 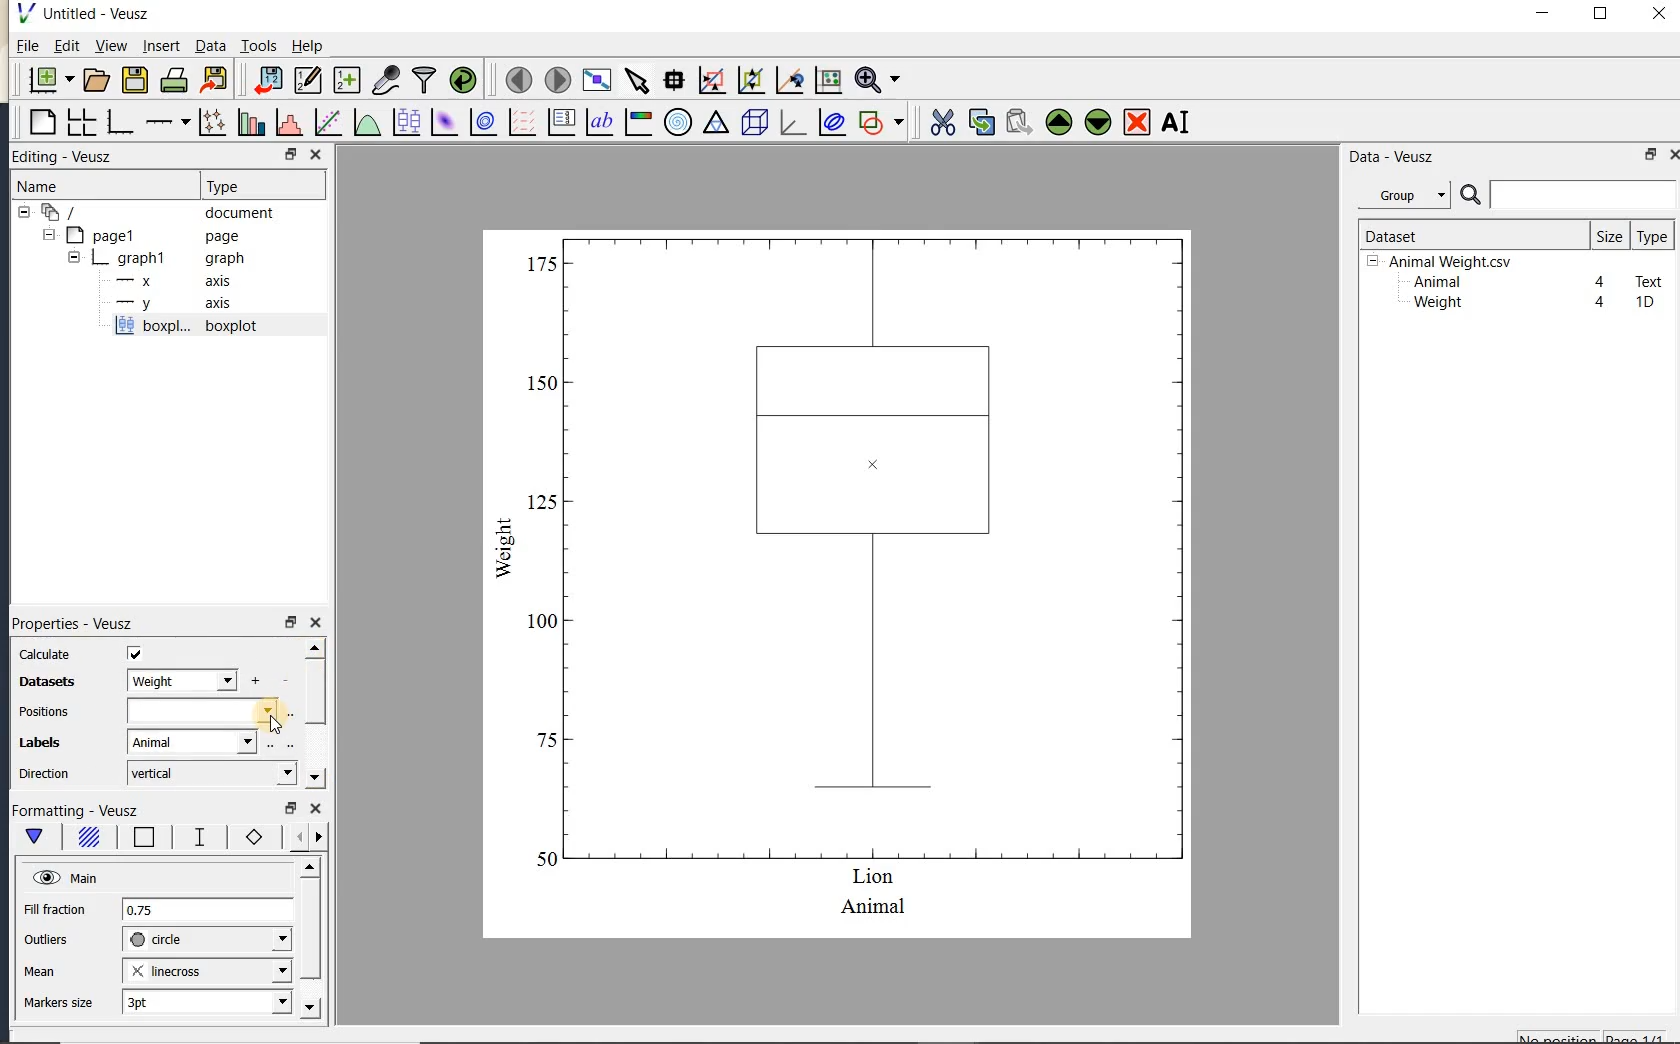 What do you see at coordinates (292, 809) in the screenshot?
I see `restore` at bounding box center [292, 809].